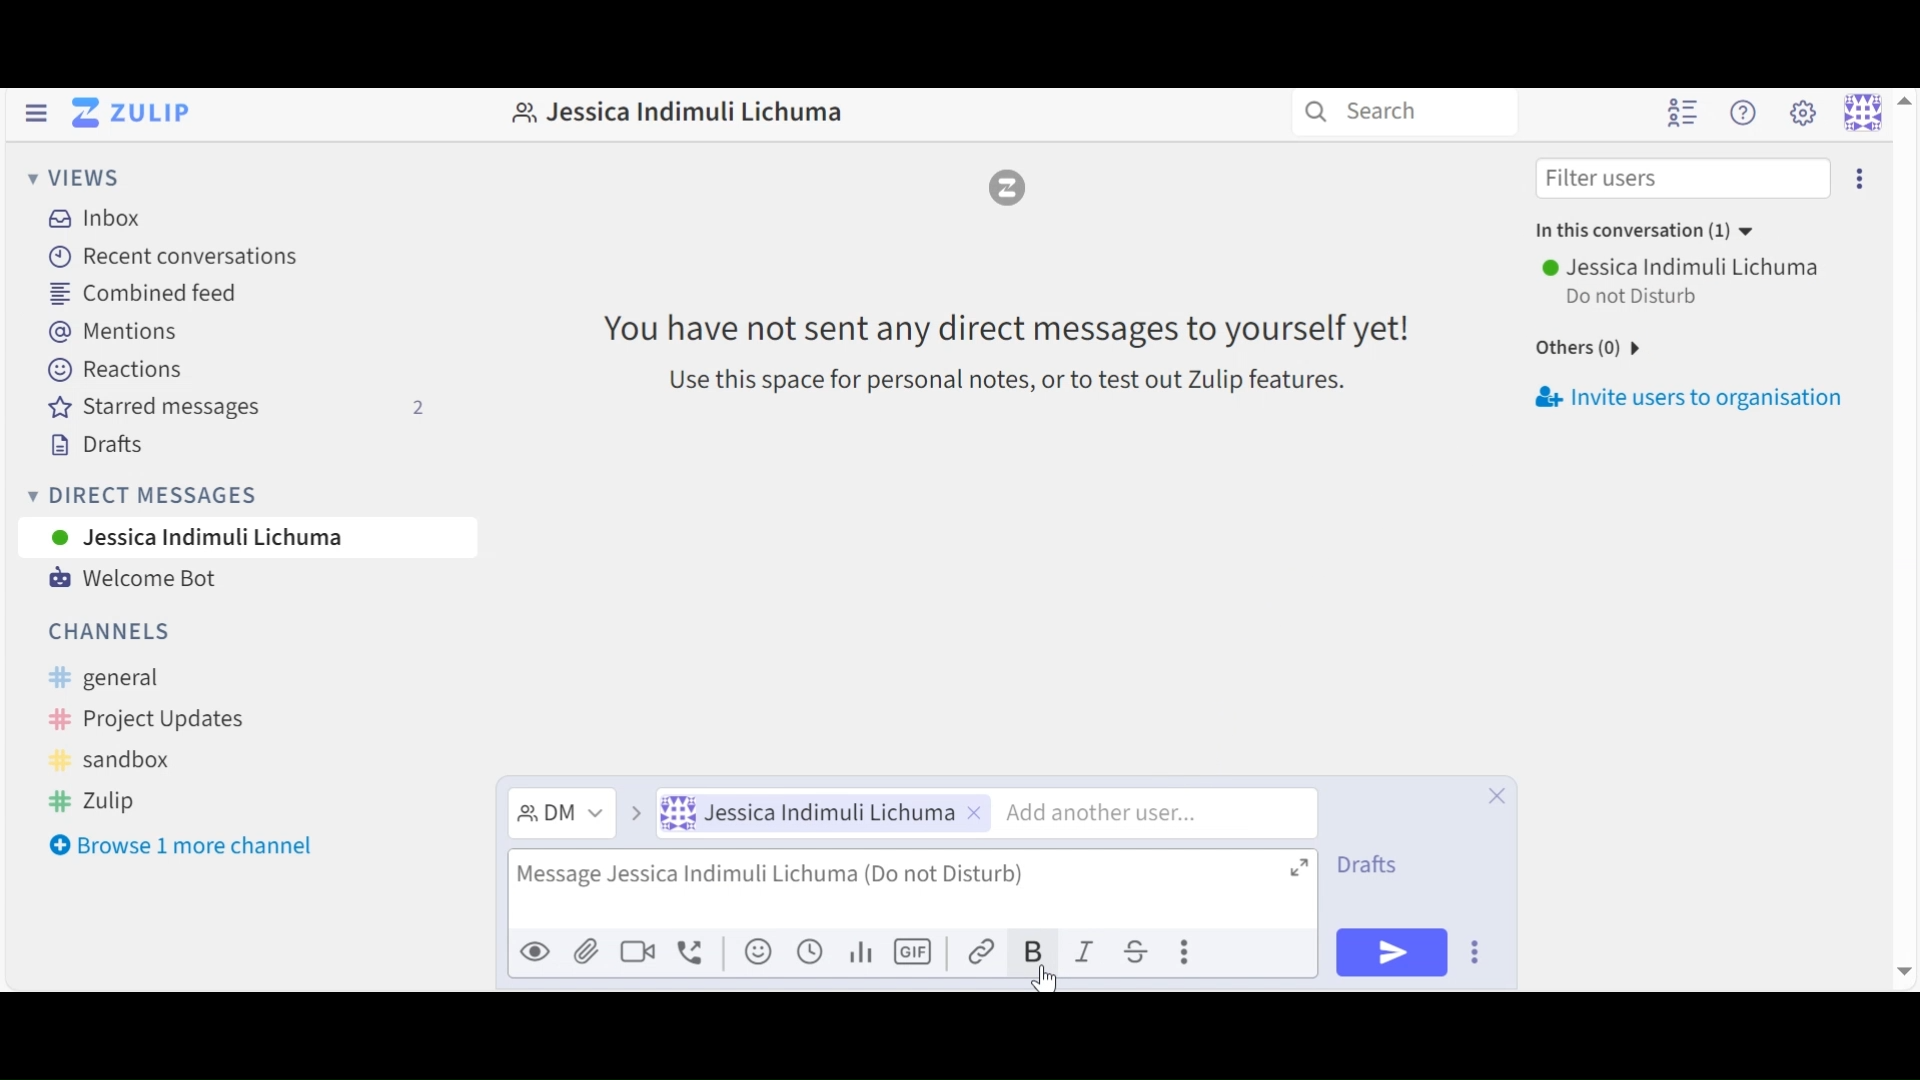 The image size is (1920, 1080). I want to click on Add global time, so click(808, 951).